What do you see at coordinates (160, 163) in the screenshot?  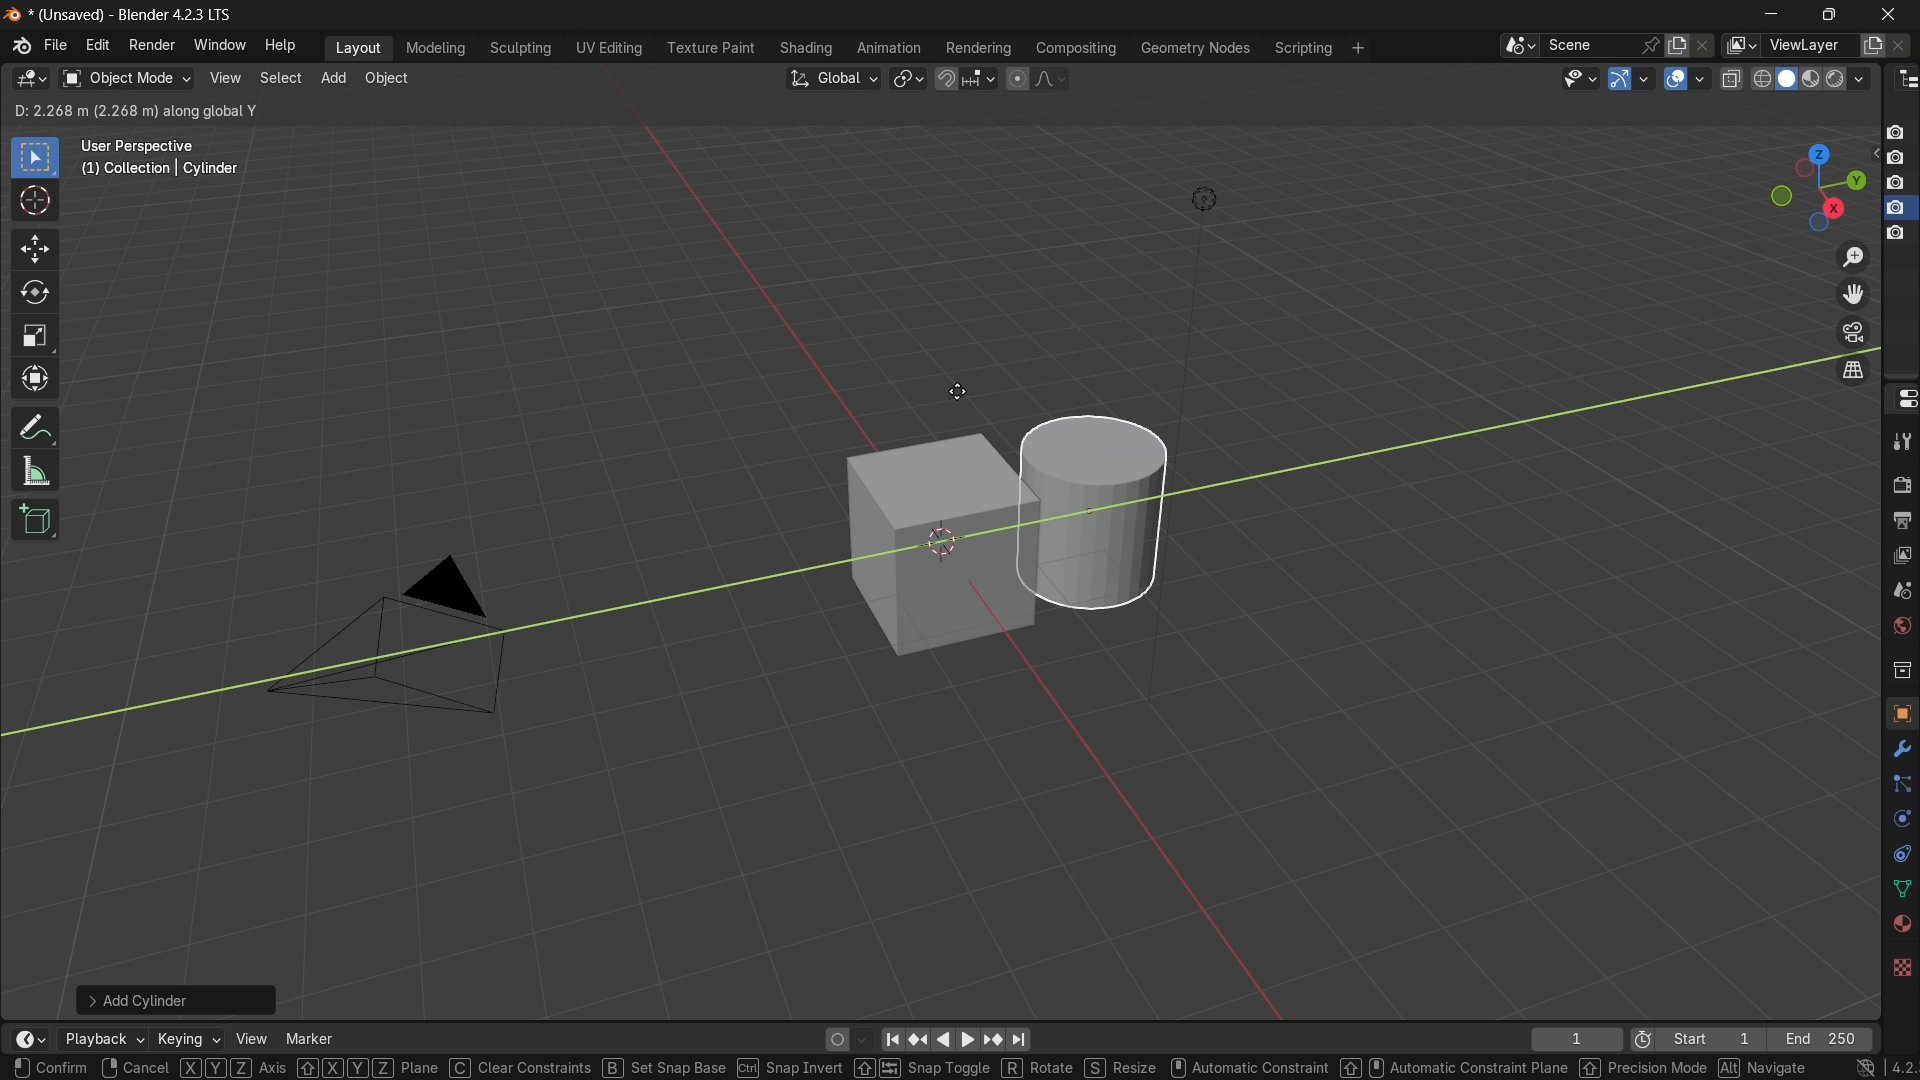 I see `user perspective (1) | collection` at bounding box center [160, 163].